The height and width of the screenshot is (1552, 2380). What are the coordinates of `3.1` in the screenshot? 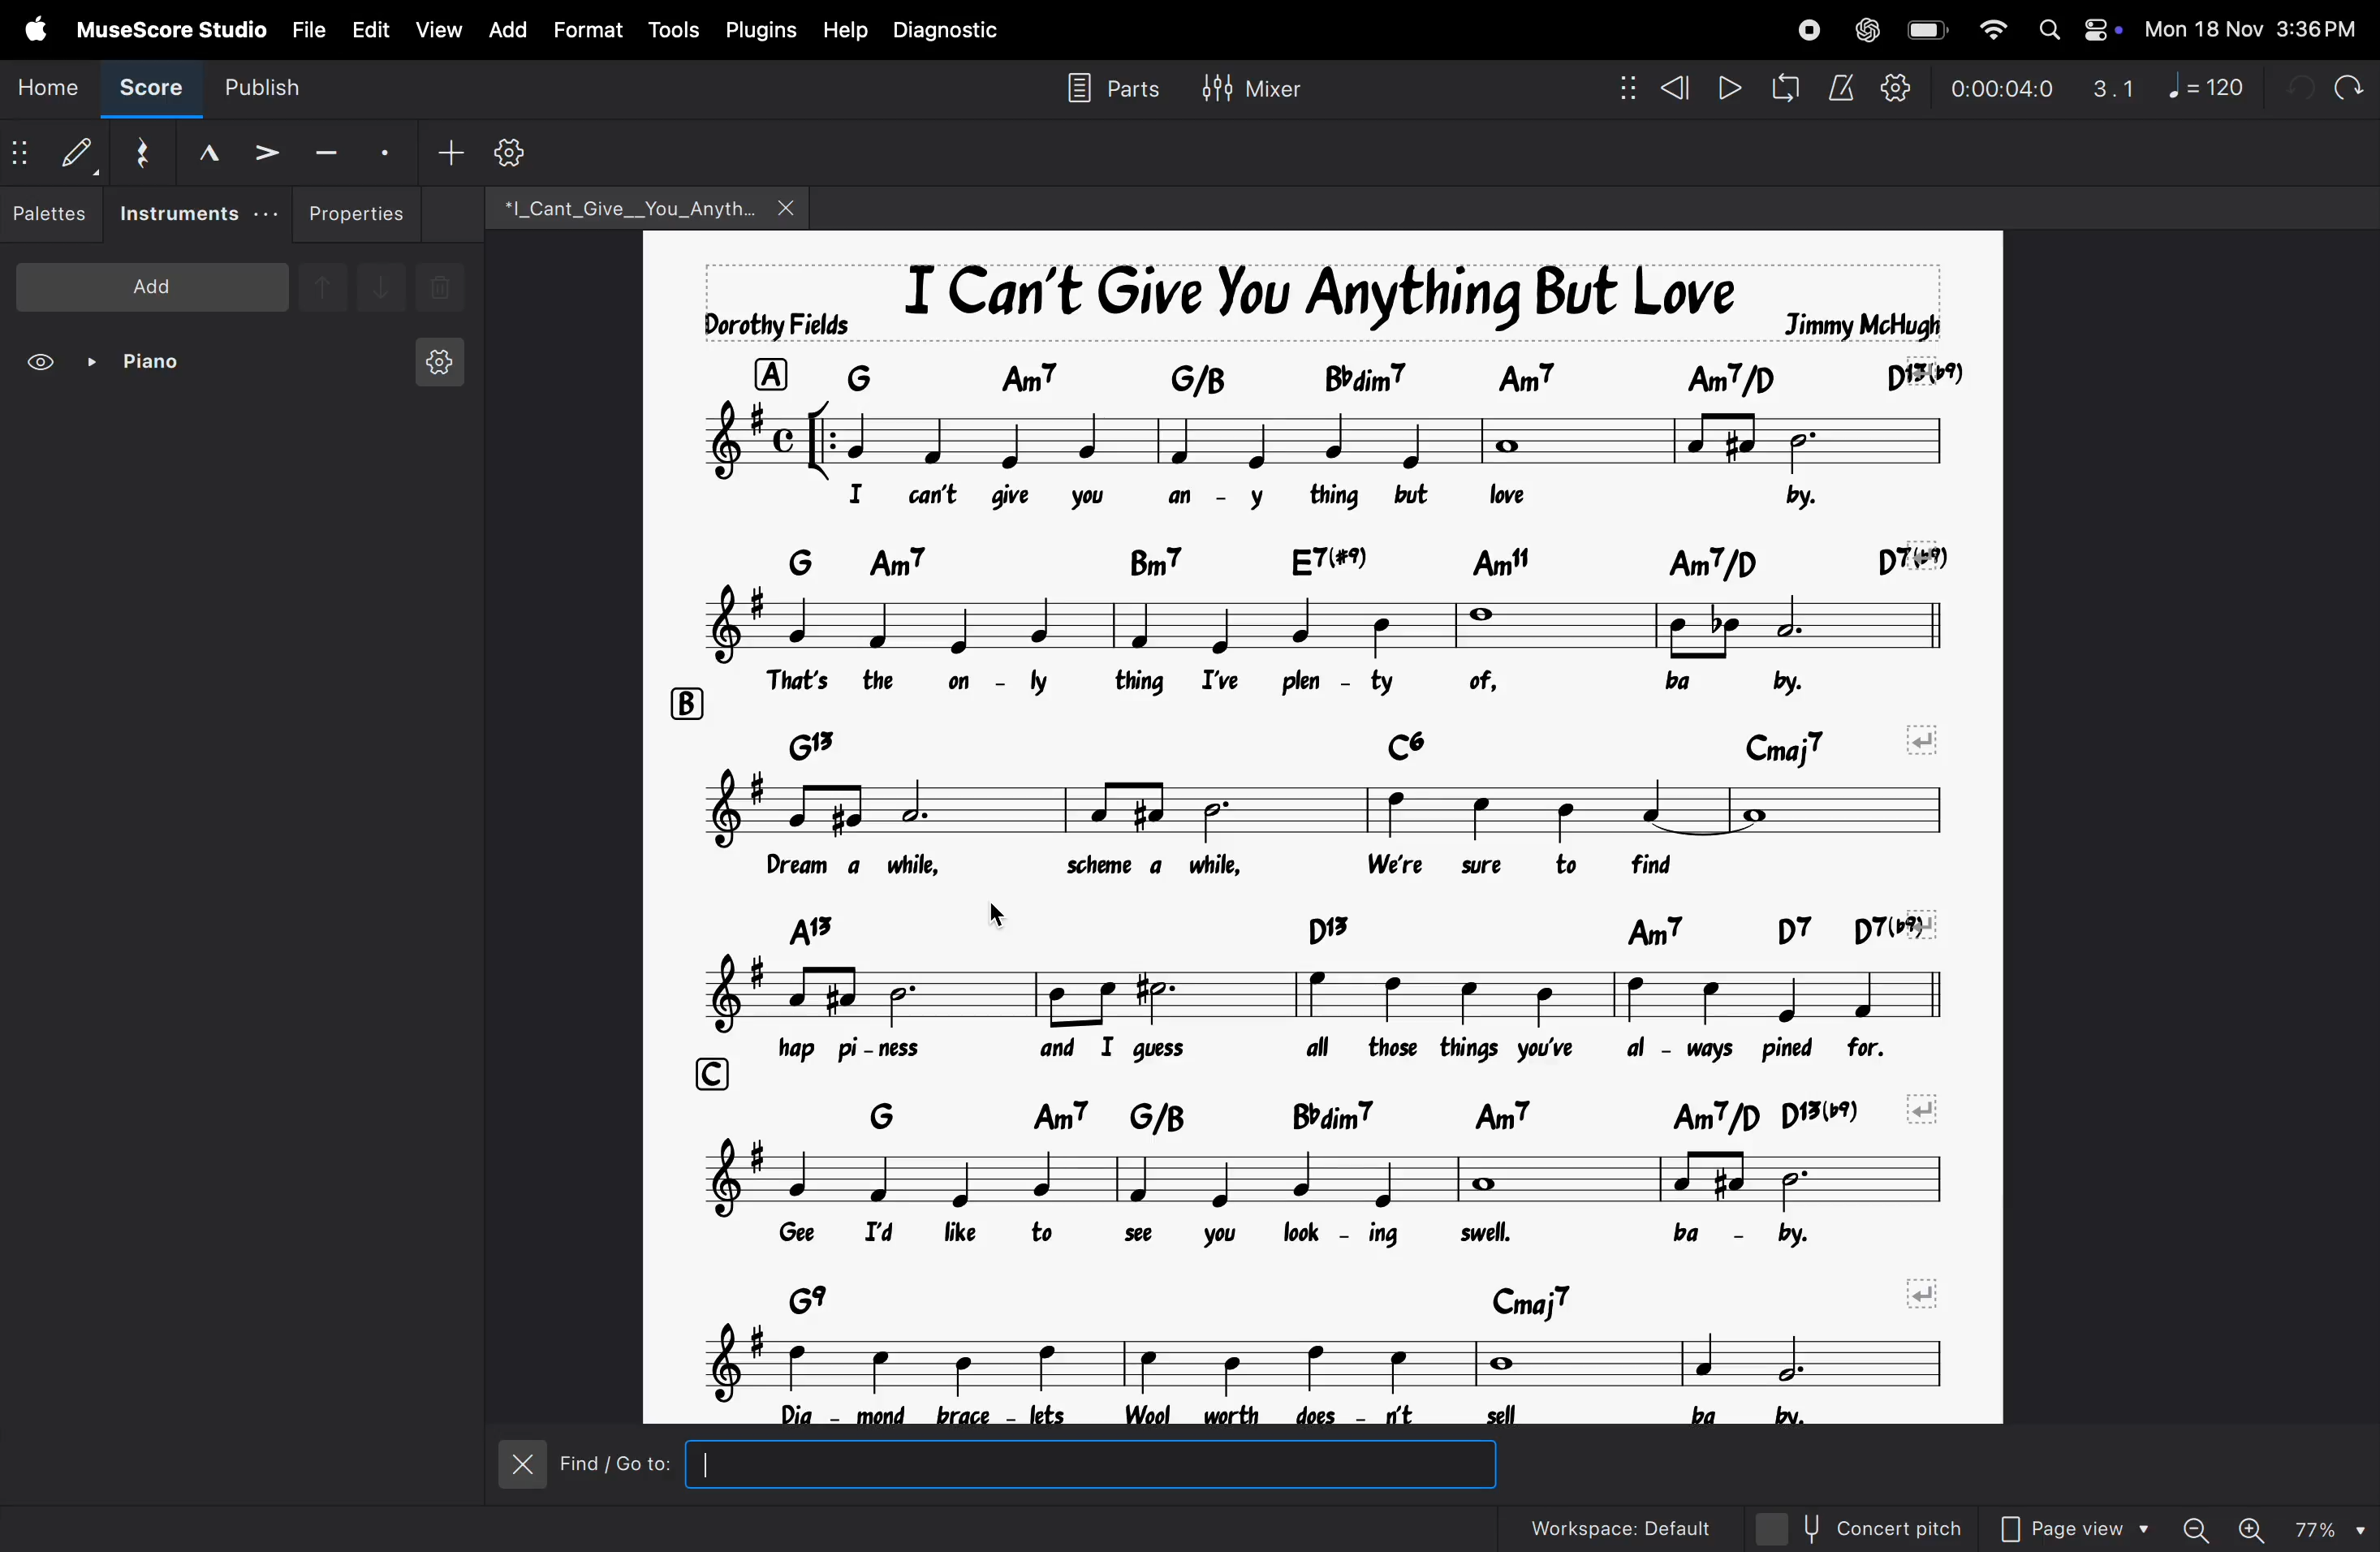 It's located at (2108, 85).